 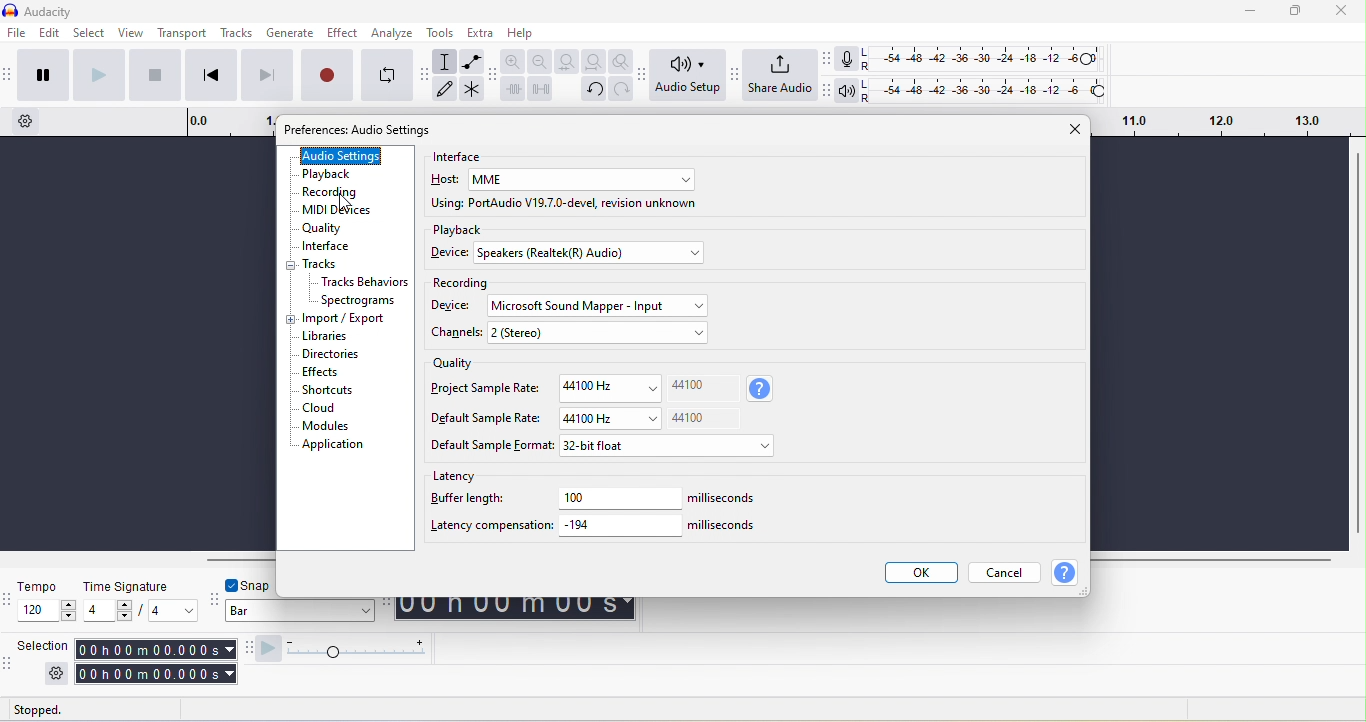 What do you see at coordinates (323, 410) in the screenshot?
I see `cloud` at bounding box center [323, 410].